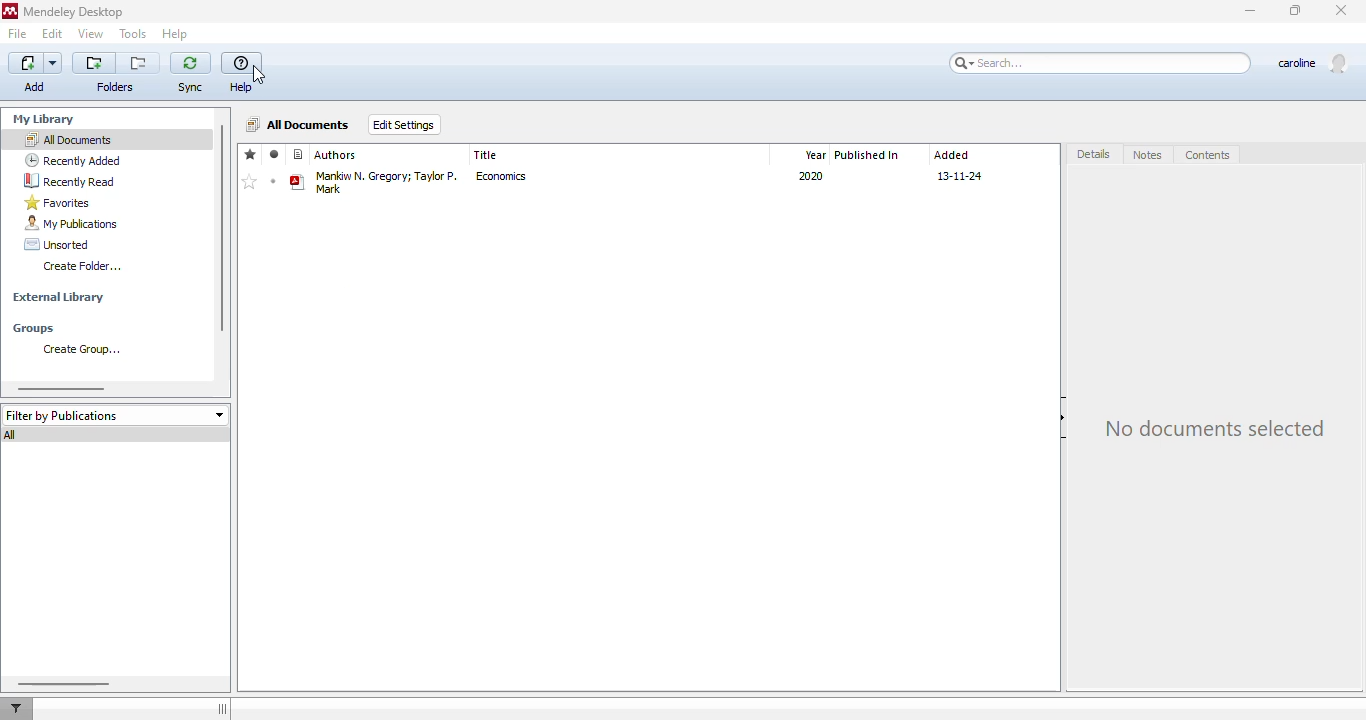  I want to click on help, so click(175, 33).